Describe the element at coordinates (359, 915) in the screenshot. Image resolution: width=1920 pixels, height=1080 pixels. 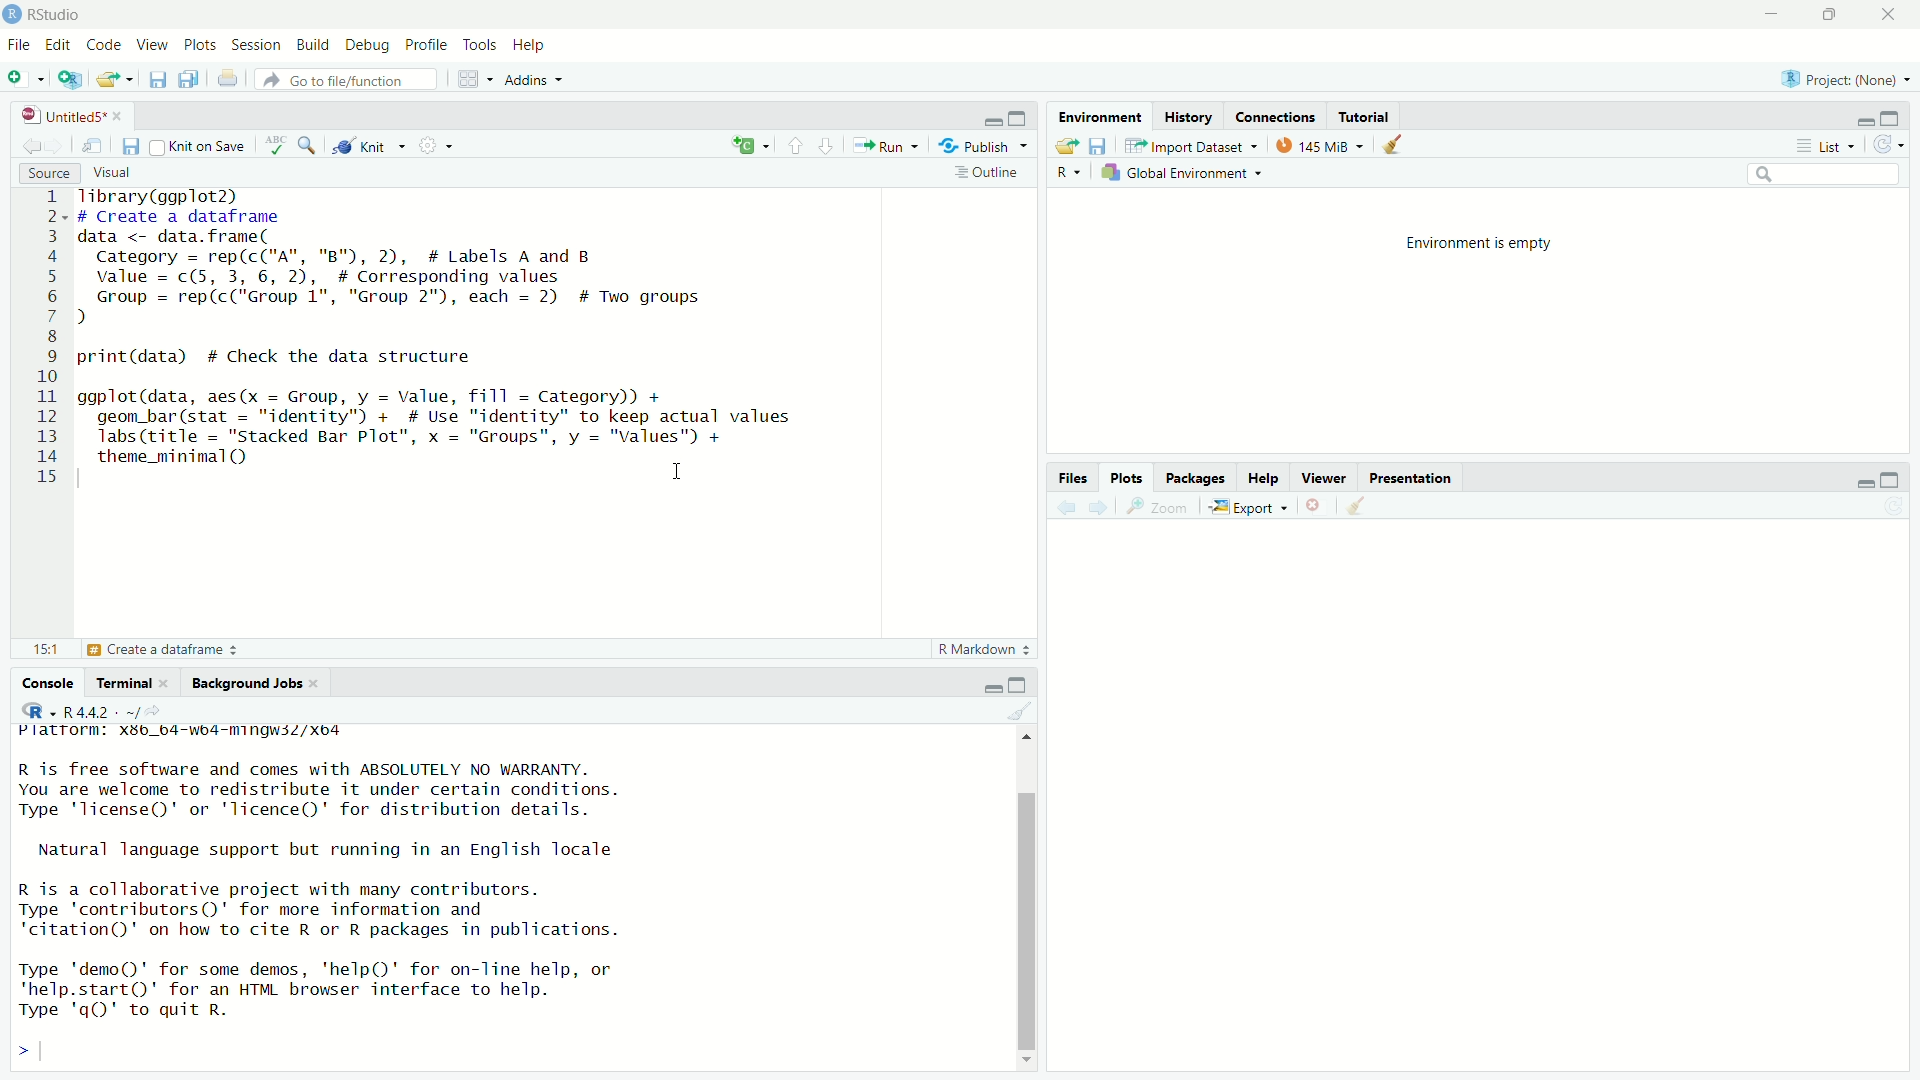
I see `R is free software and comes with ABSOLUTELY NO WARRANTY.

You are welcome to redistribute it under certain conditions.

Type "license" or 'licence()' for distribution details.
Natural language support but running in an English locale

R is a collaborative project with many contributors.

Type 'contributors()' for more information and

'citation()' on how to cite R or R packages in publications.

Type 'demo()' for some demos, 'help()' for on-line help, or

*help.start()' for an HTML browser interface to help.

Type 'gQ' to quit R.

>` at that location.